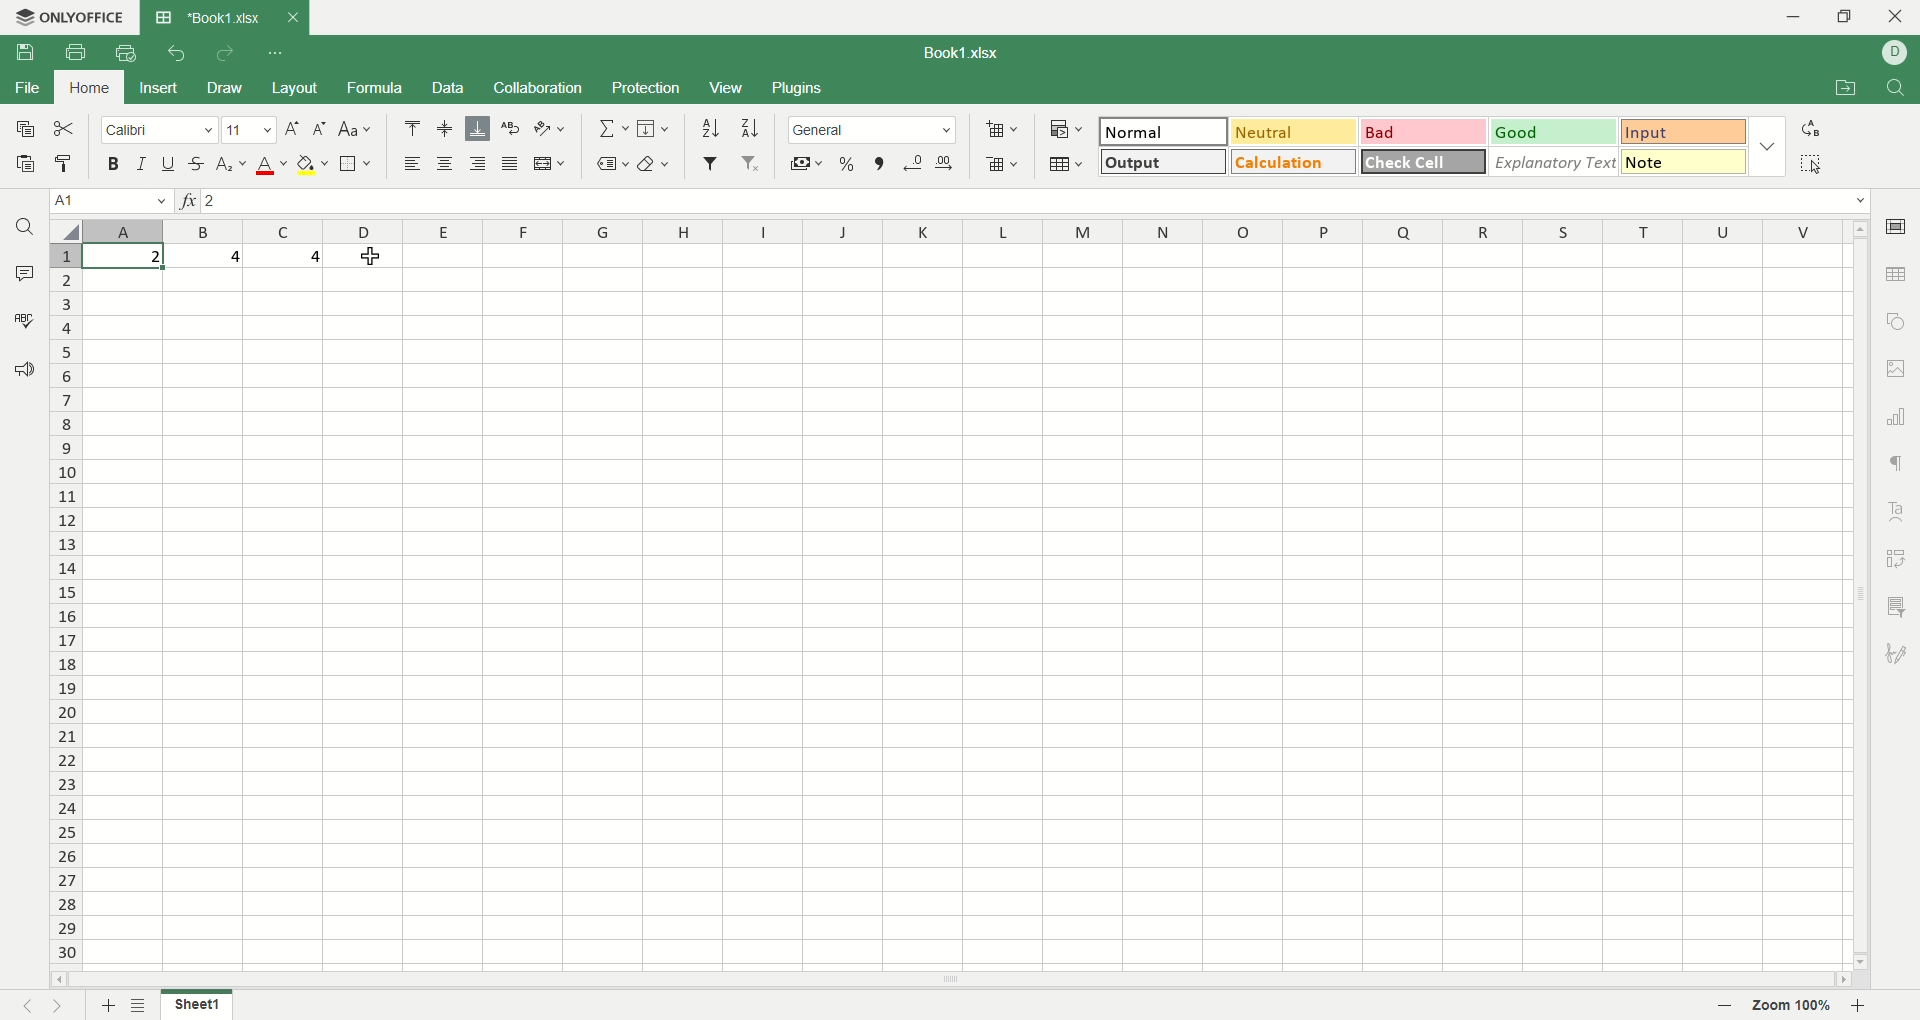  What do you see at coordinates (1424, 132) in the screenshot?
I see `bad` at bounding box center [1424, 132].